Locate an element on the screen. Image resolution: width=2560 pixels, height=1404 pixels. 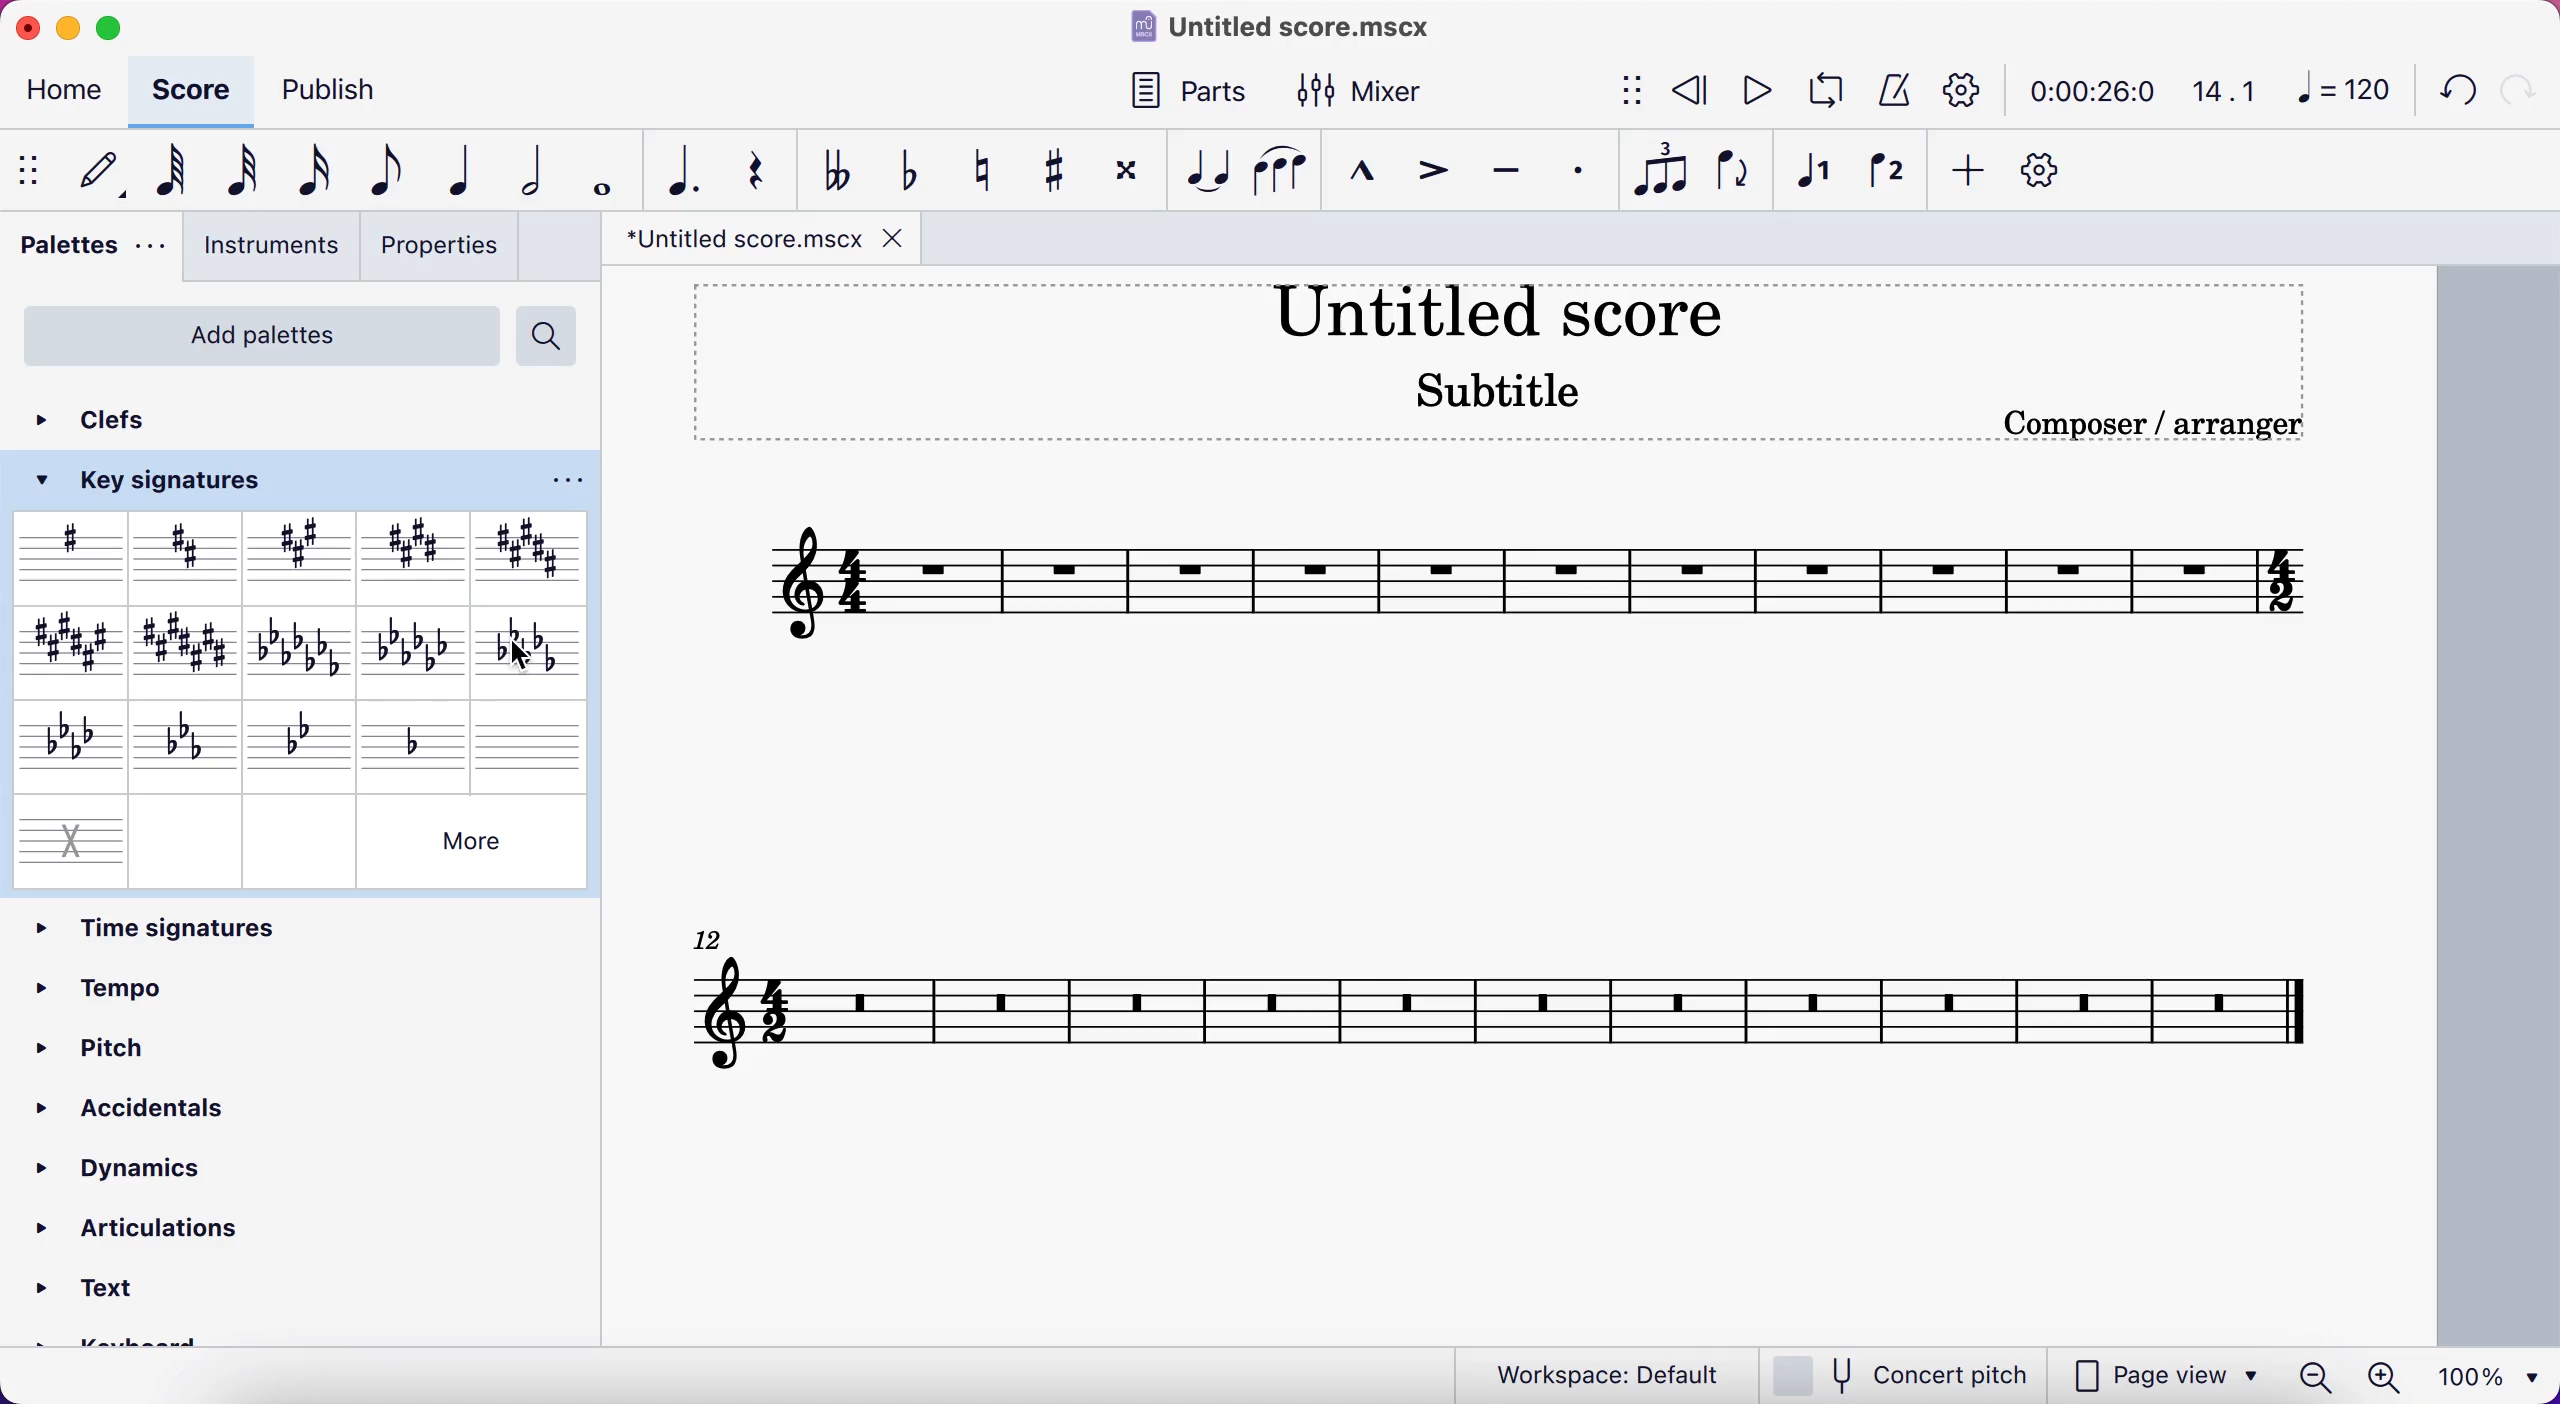
empty is located at coordinates (188, 838).